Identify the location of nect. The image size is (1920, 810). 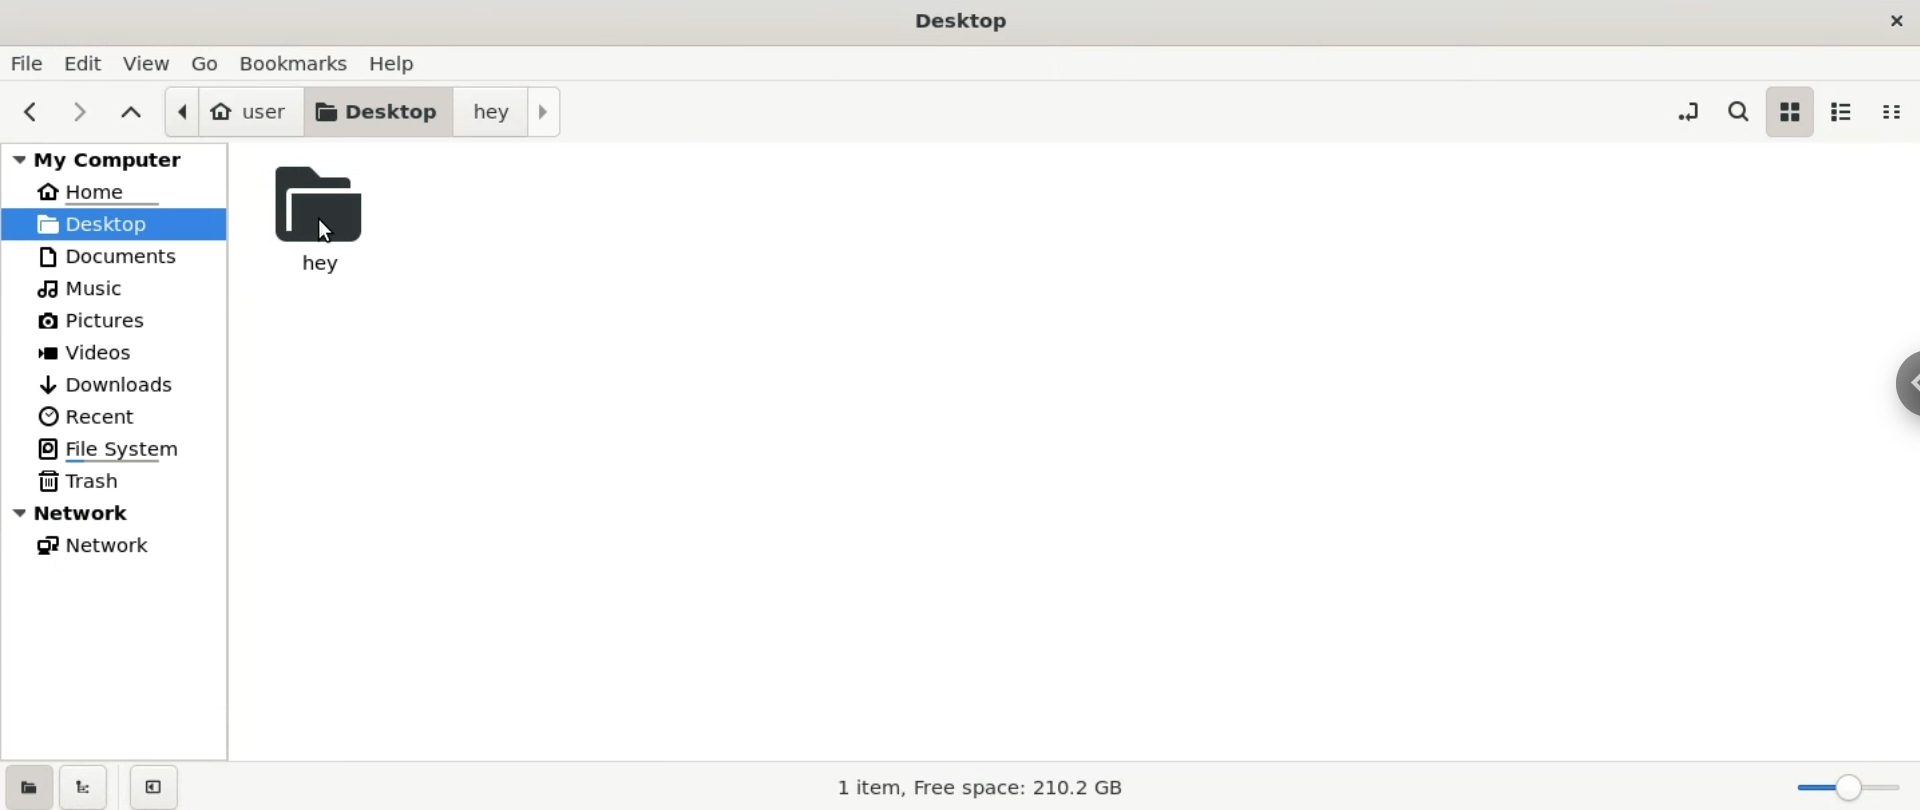
(81, 111).